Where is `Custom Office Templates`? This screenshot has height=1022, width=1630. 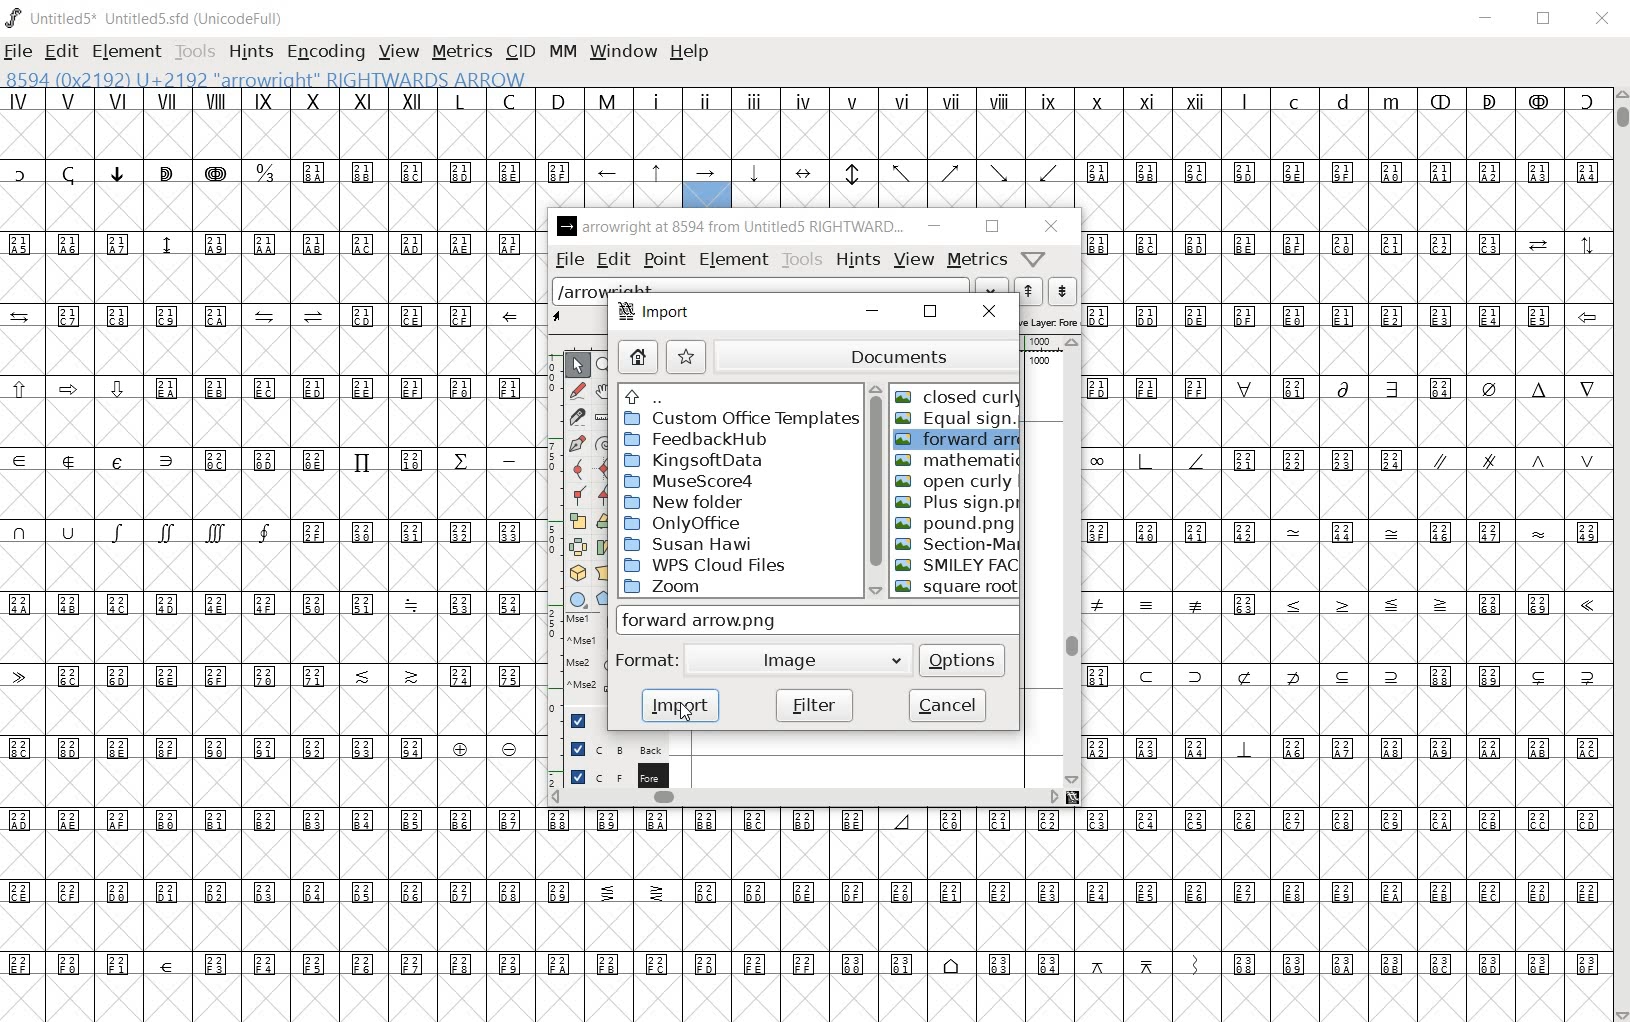 Custom Office Templates is located at coordinates (739, 419).